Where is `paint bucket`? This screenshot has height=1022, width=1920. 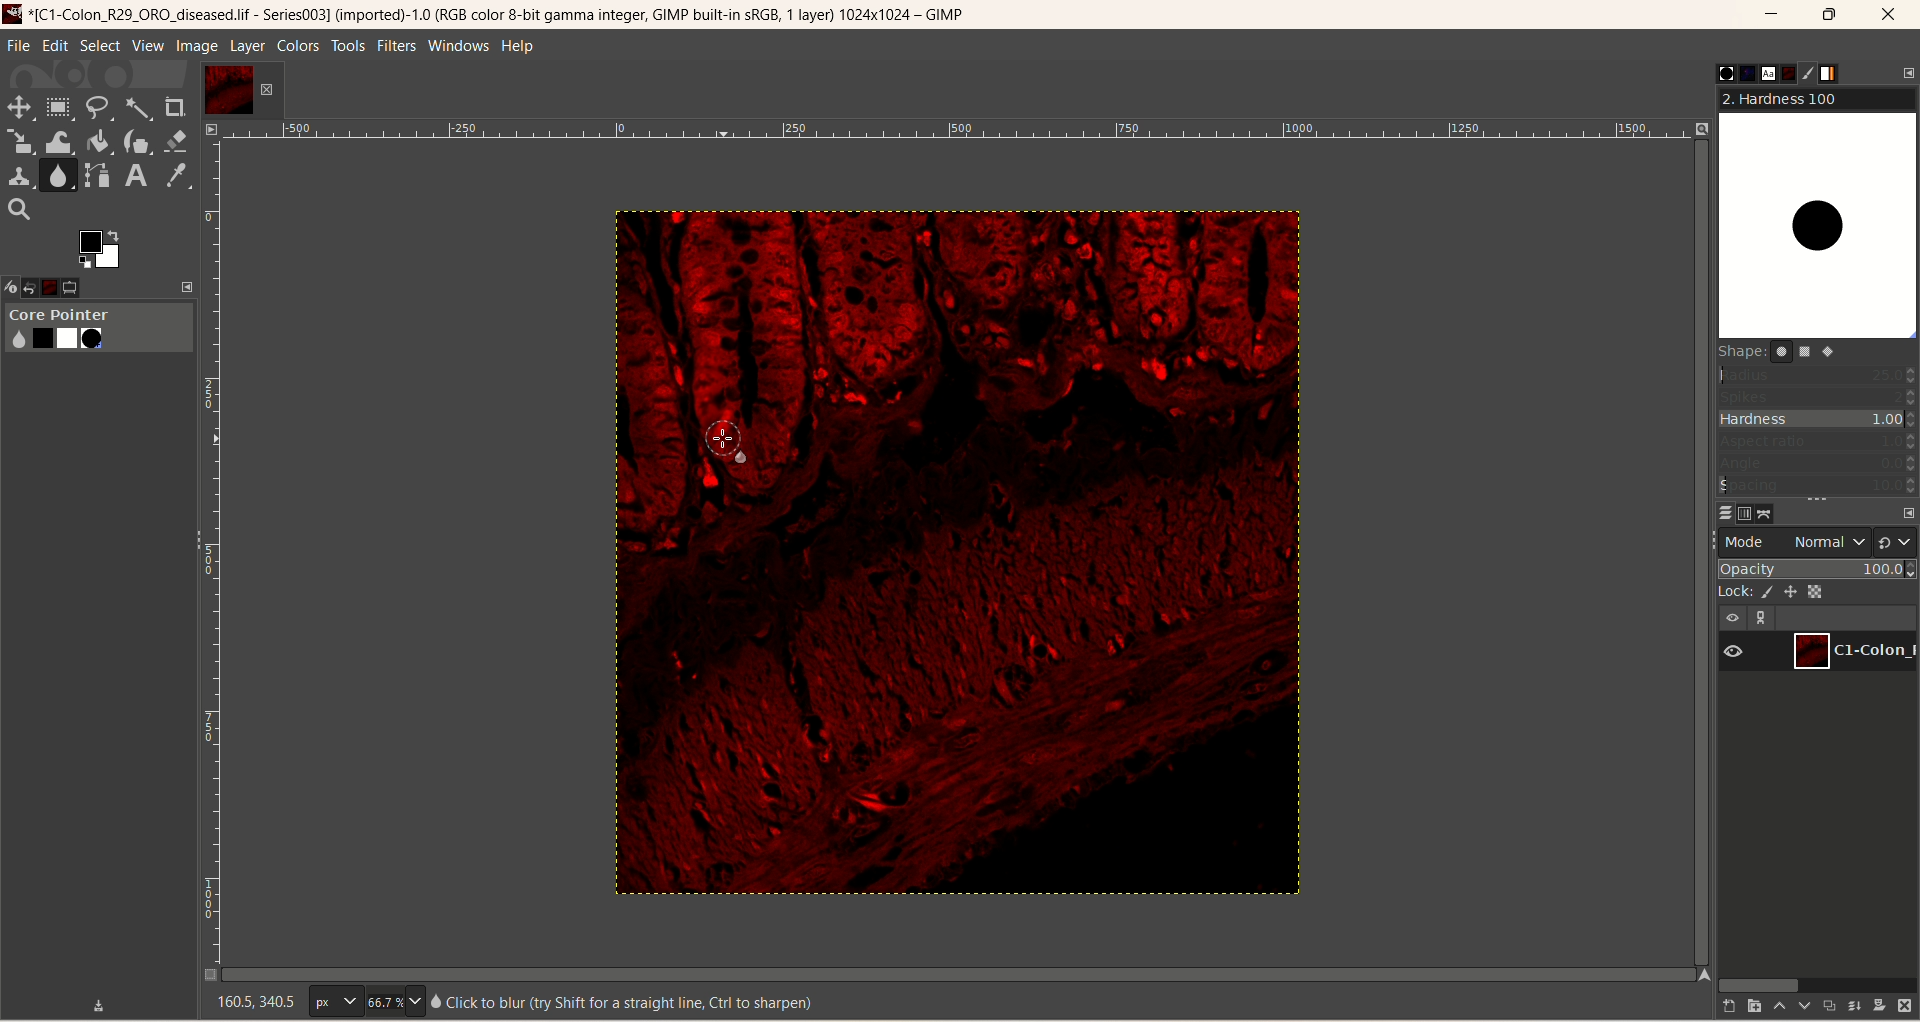 paint bucket is located at coordinates (100, 140).